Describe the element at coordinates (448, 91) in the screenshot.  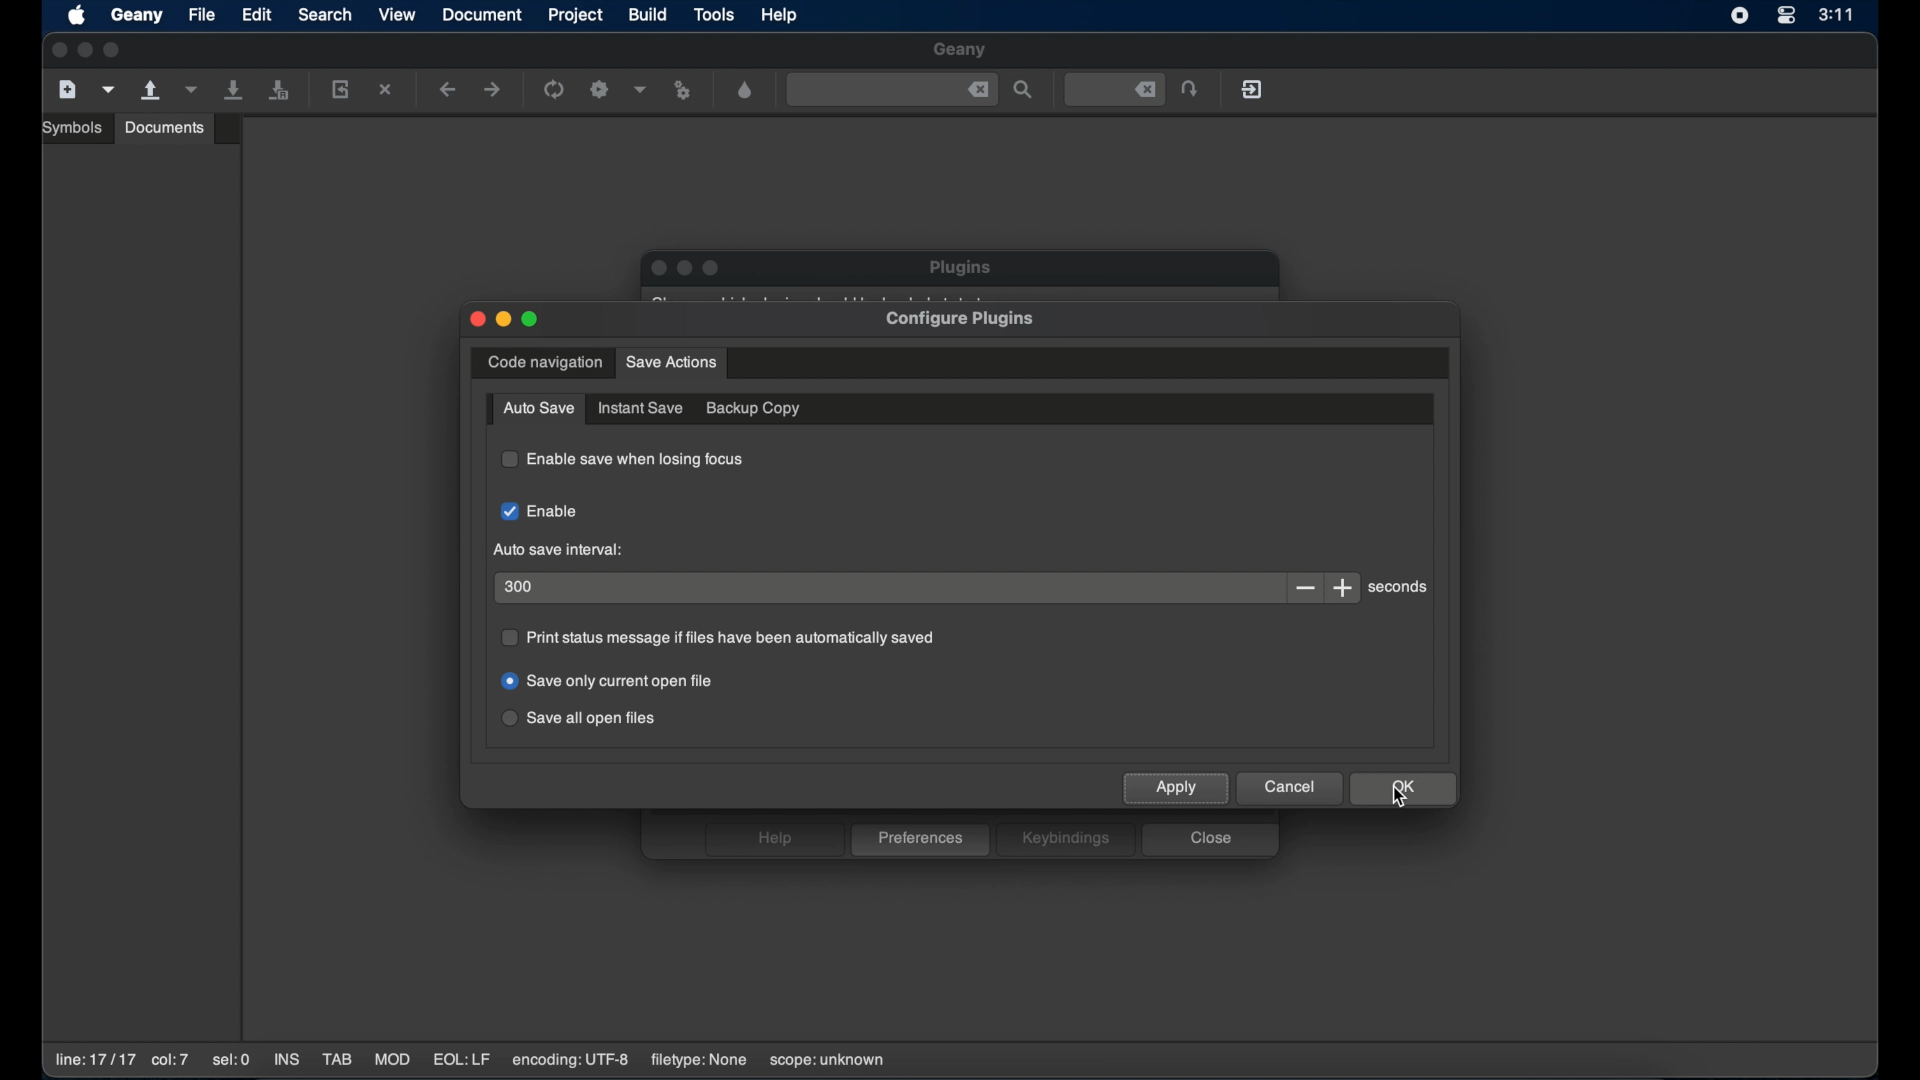
I see `navigate backward a location` at that location.